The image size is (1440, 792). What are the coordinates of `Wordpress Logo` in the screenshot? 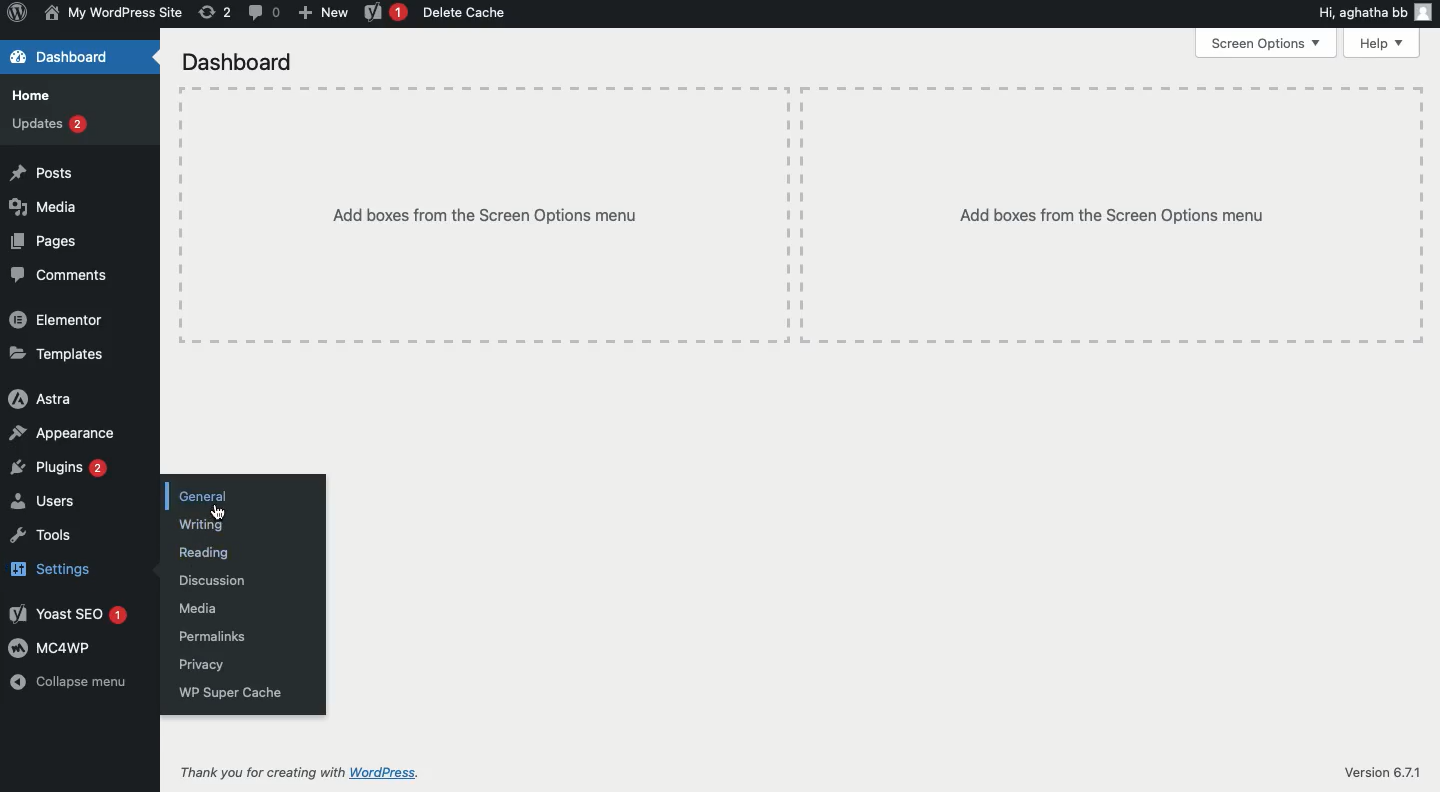 It's located at (15, 14).